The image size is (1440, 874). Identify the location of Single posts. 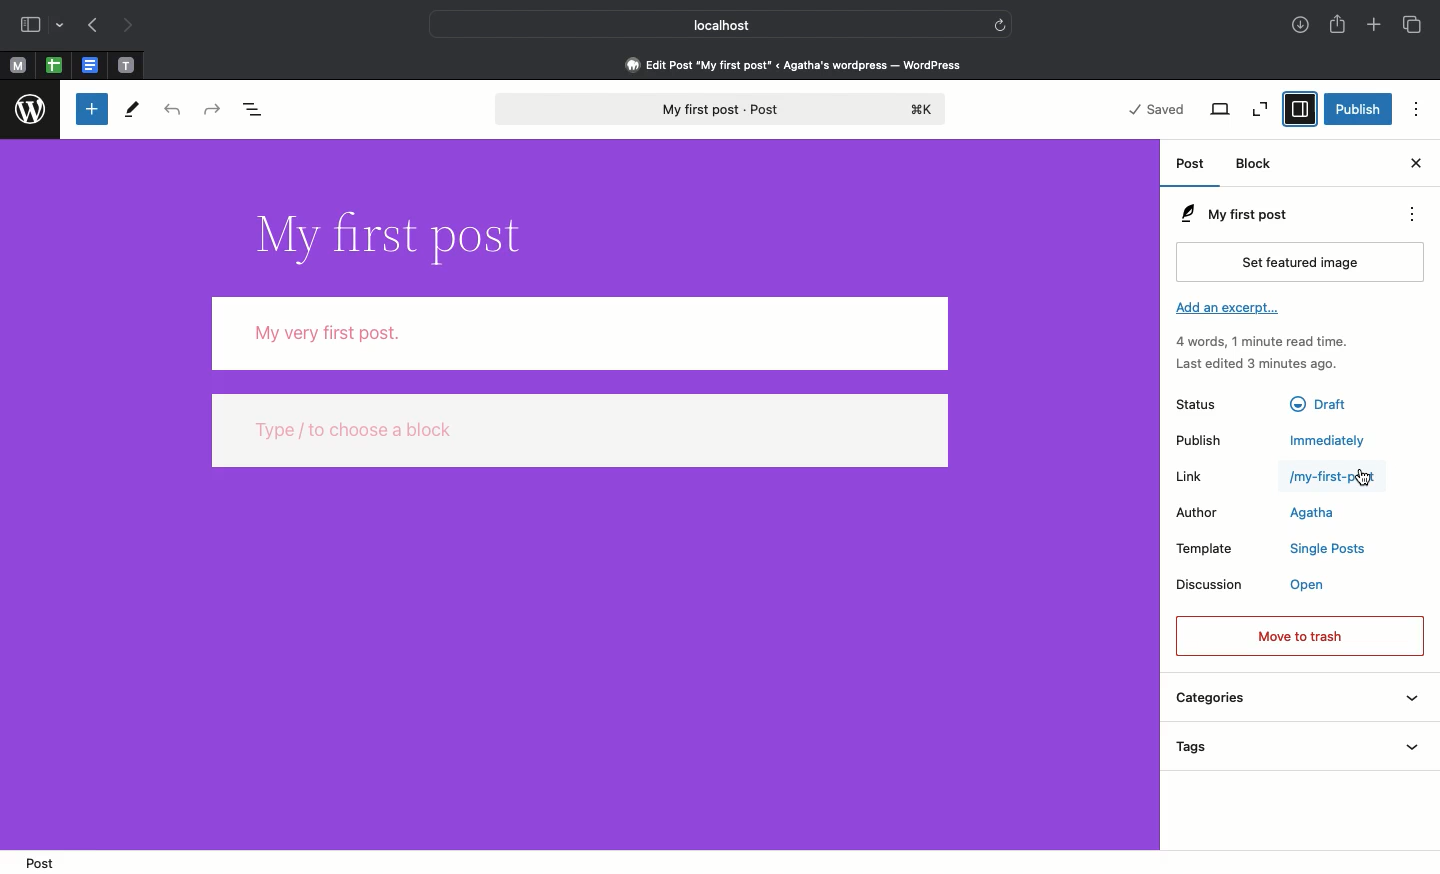
(1326, 548).